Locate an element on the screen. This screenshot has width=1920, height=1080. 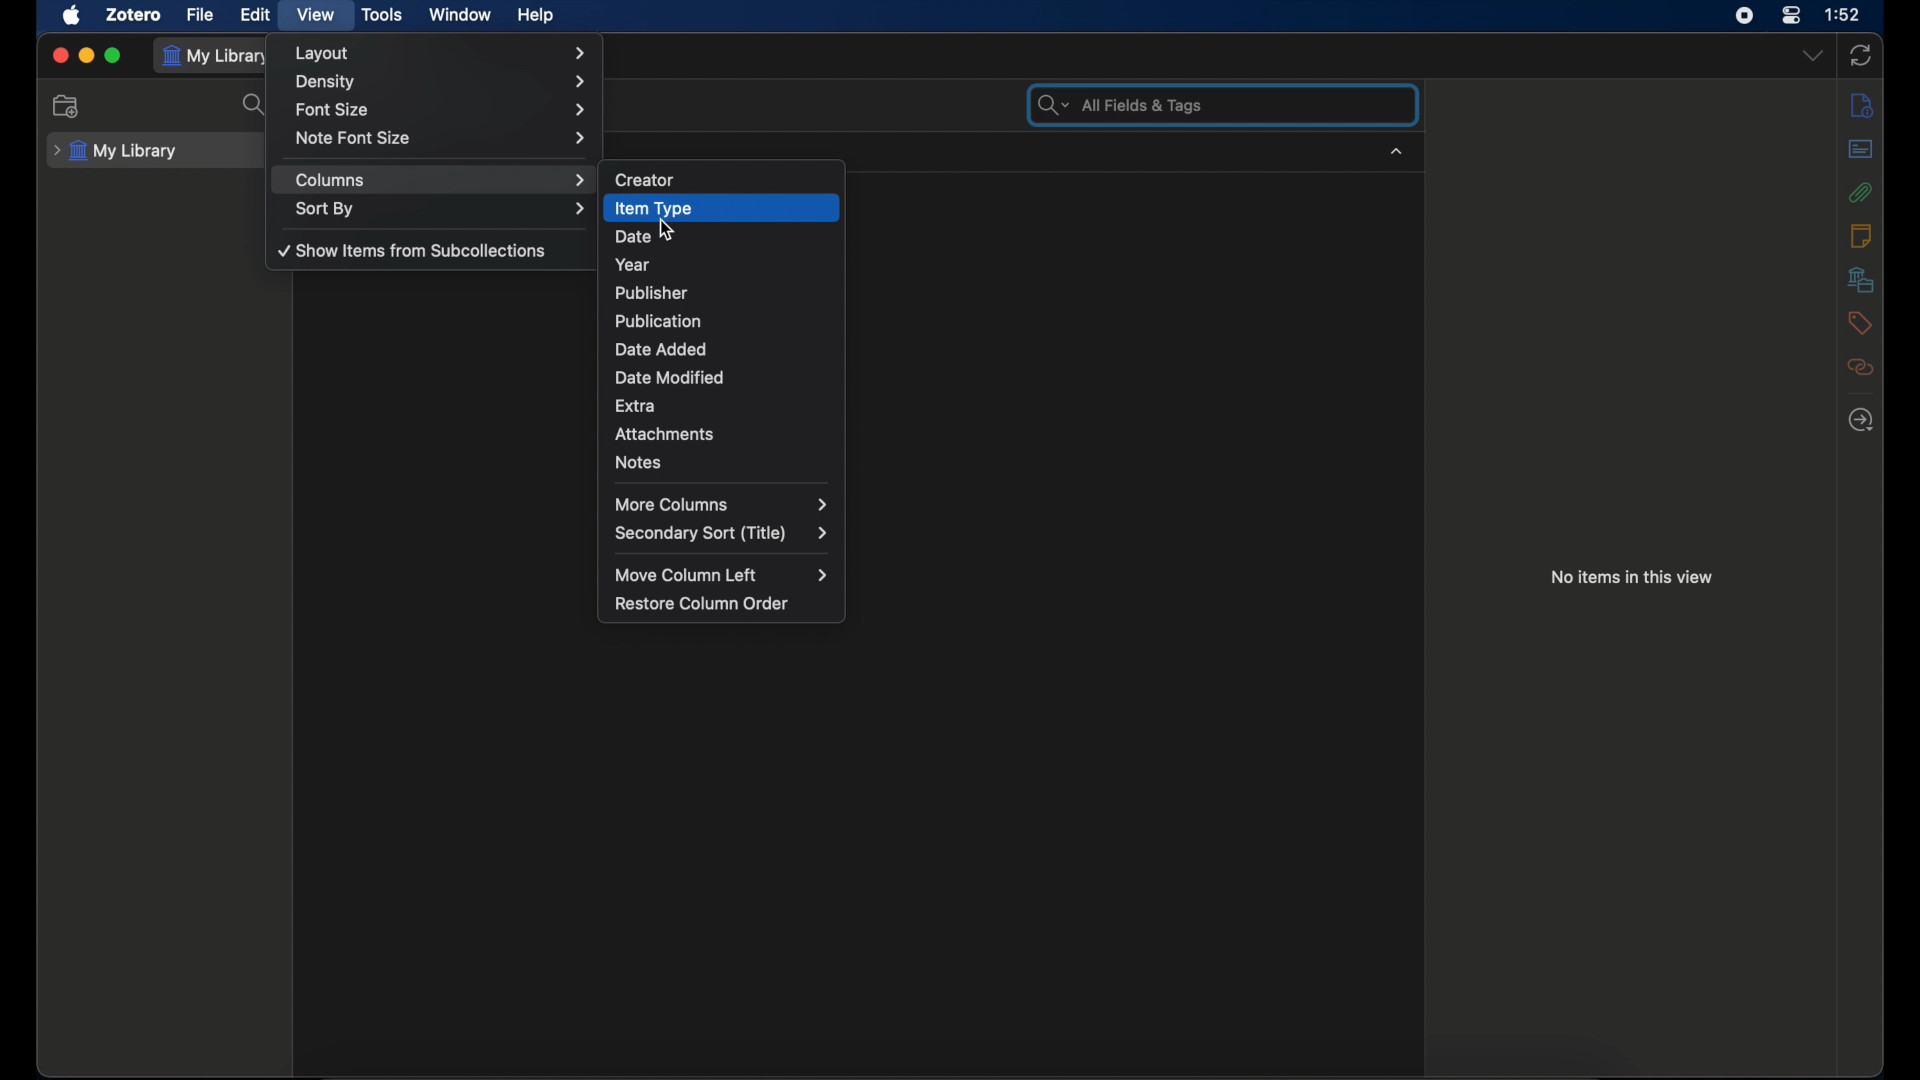
tags is located at coordinates (1858, 323).